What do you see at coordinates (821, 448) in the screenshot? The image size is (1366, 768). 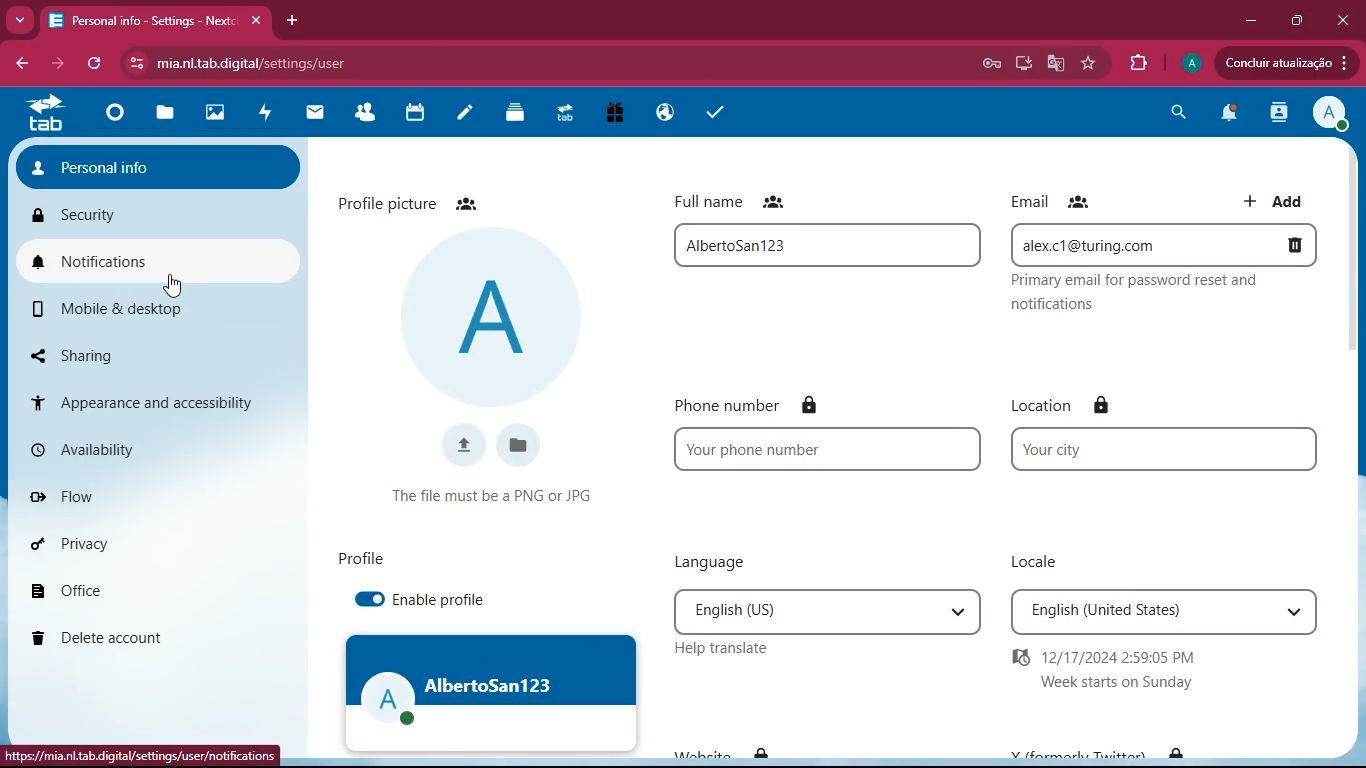 I see `your phone number` at bounding box center [821, 448].